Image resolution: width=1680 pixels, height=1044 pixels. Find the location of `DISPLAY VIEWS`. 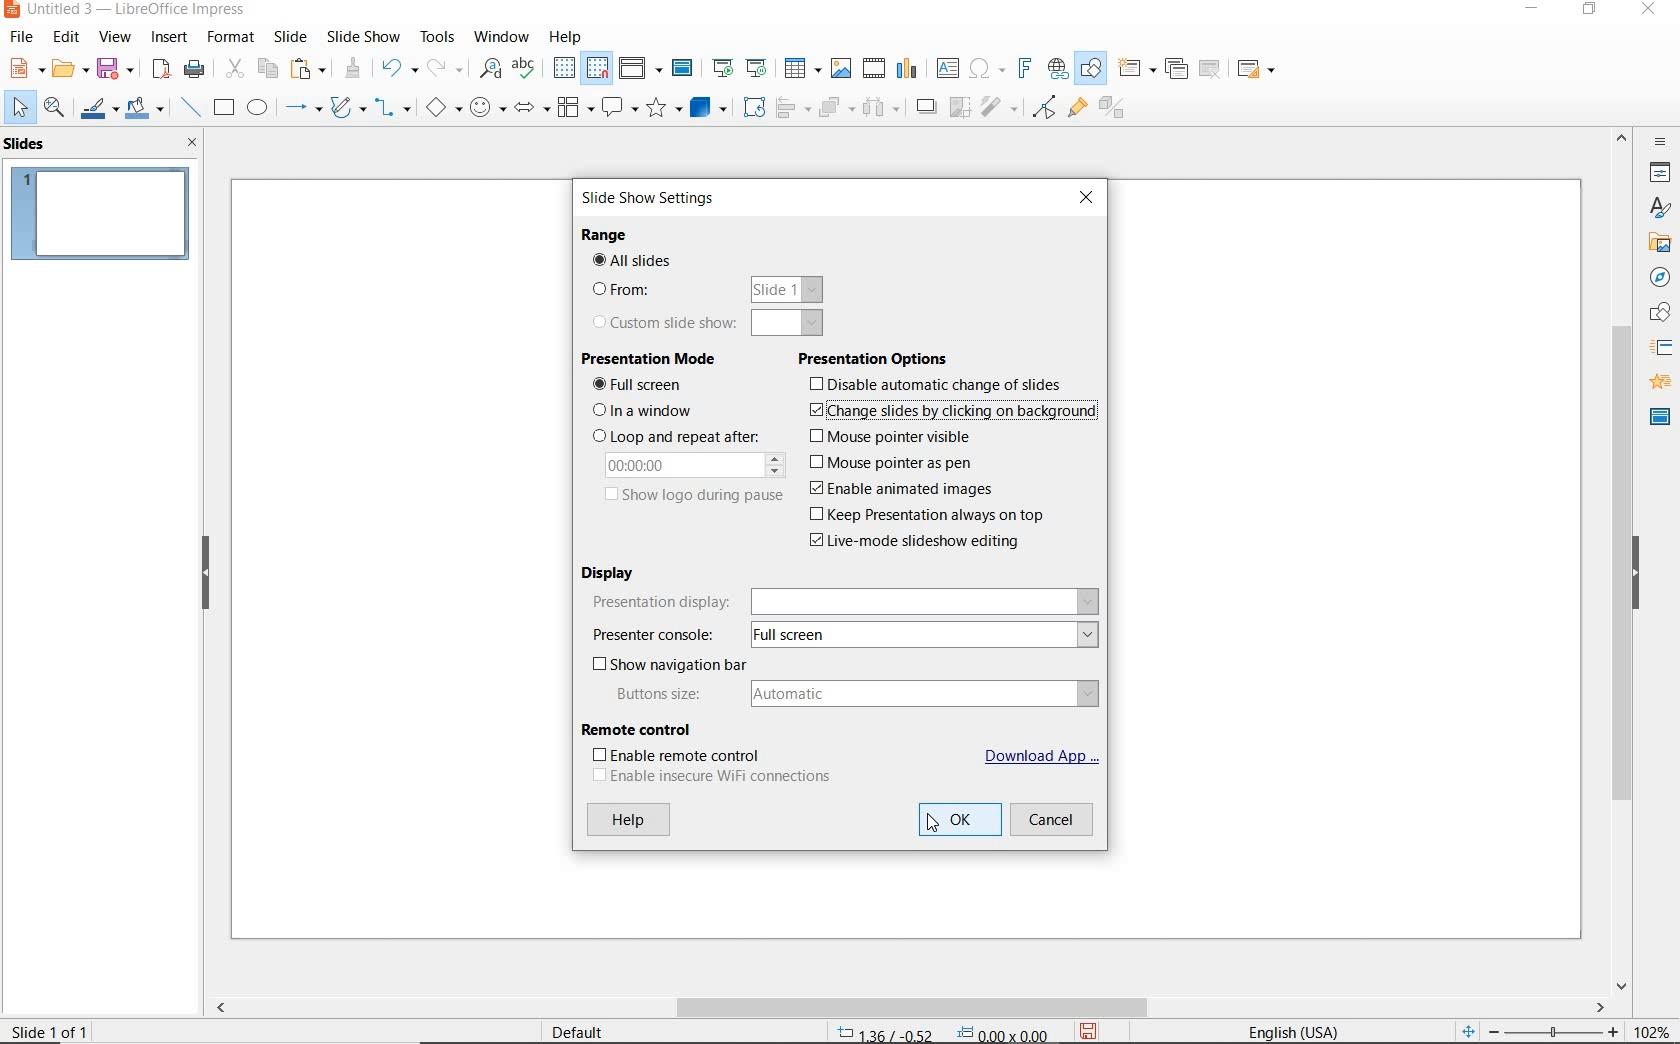

DISPLAY VIEWS is located at coordinates (641, 68).